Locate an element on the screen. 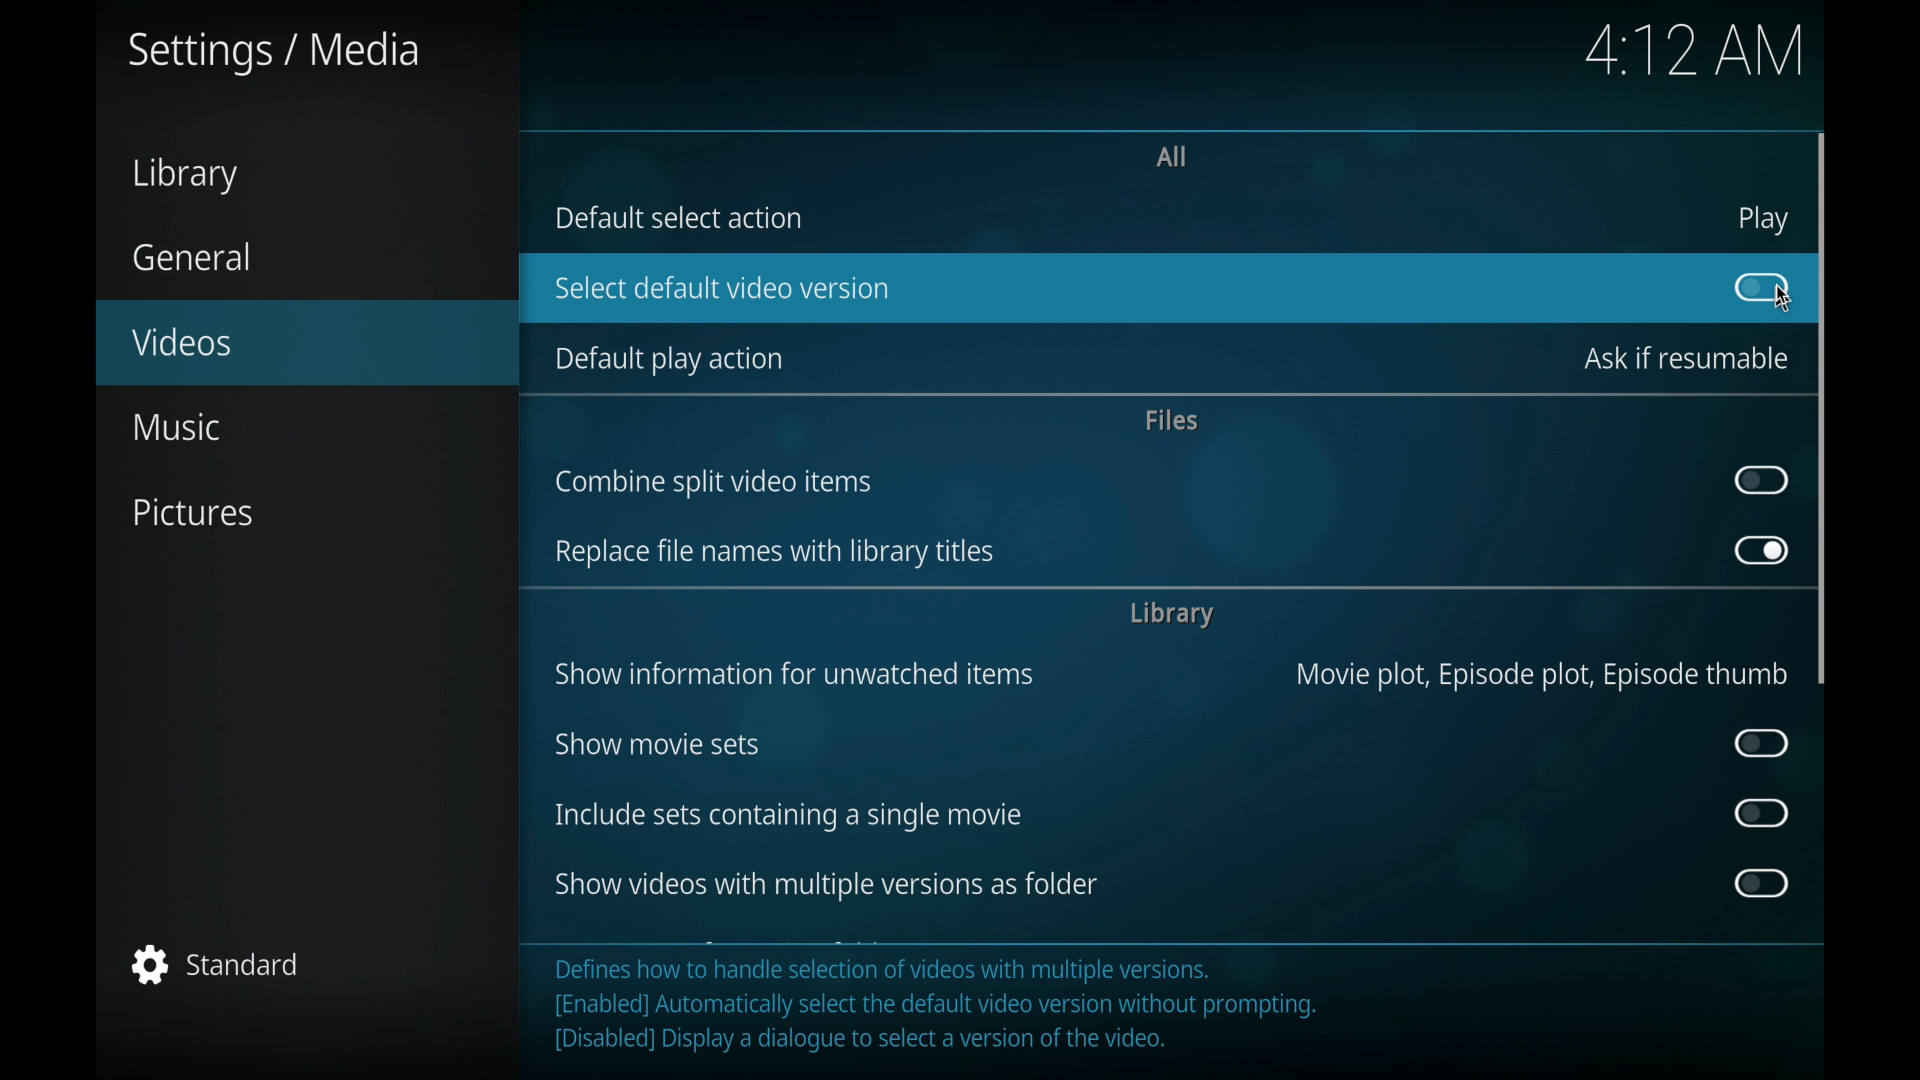 This screenshot has height=1080, width=1920. include sets containing a single movie is located at coordinates (787, 816).